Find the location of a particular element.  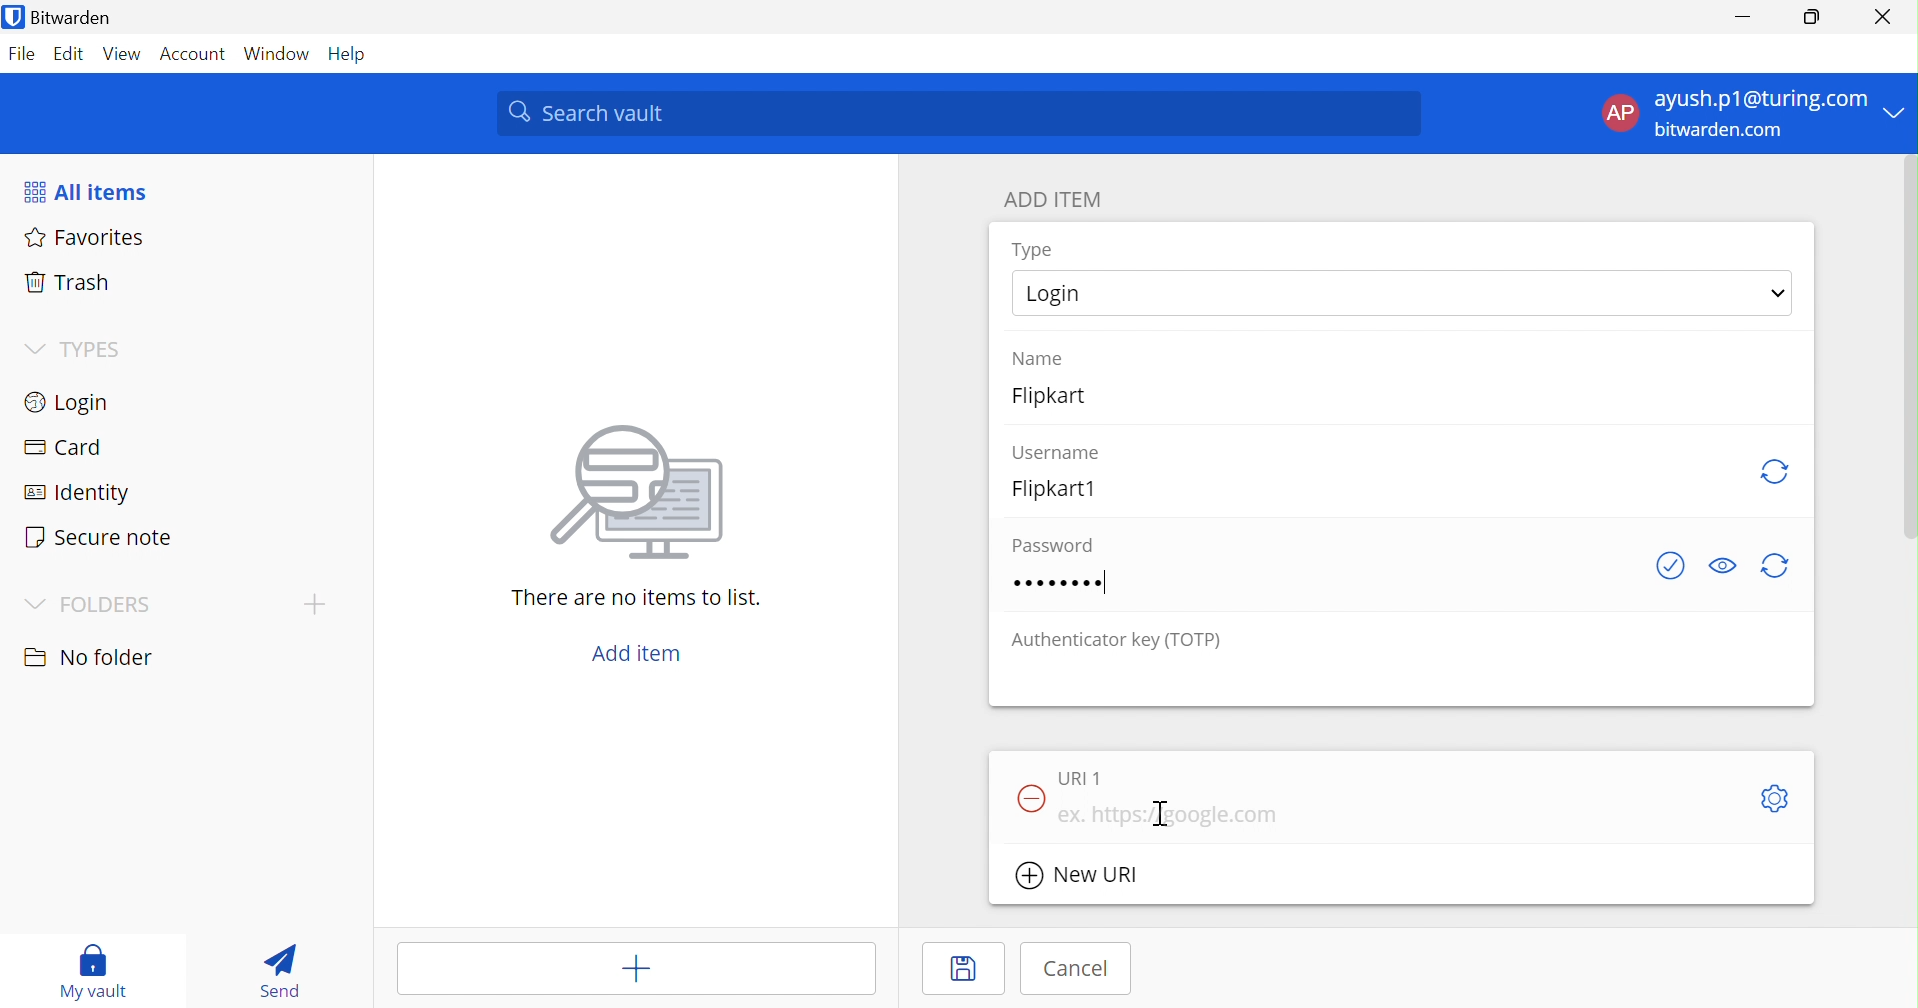

Drop Down is located at coordinates (1898, 111).